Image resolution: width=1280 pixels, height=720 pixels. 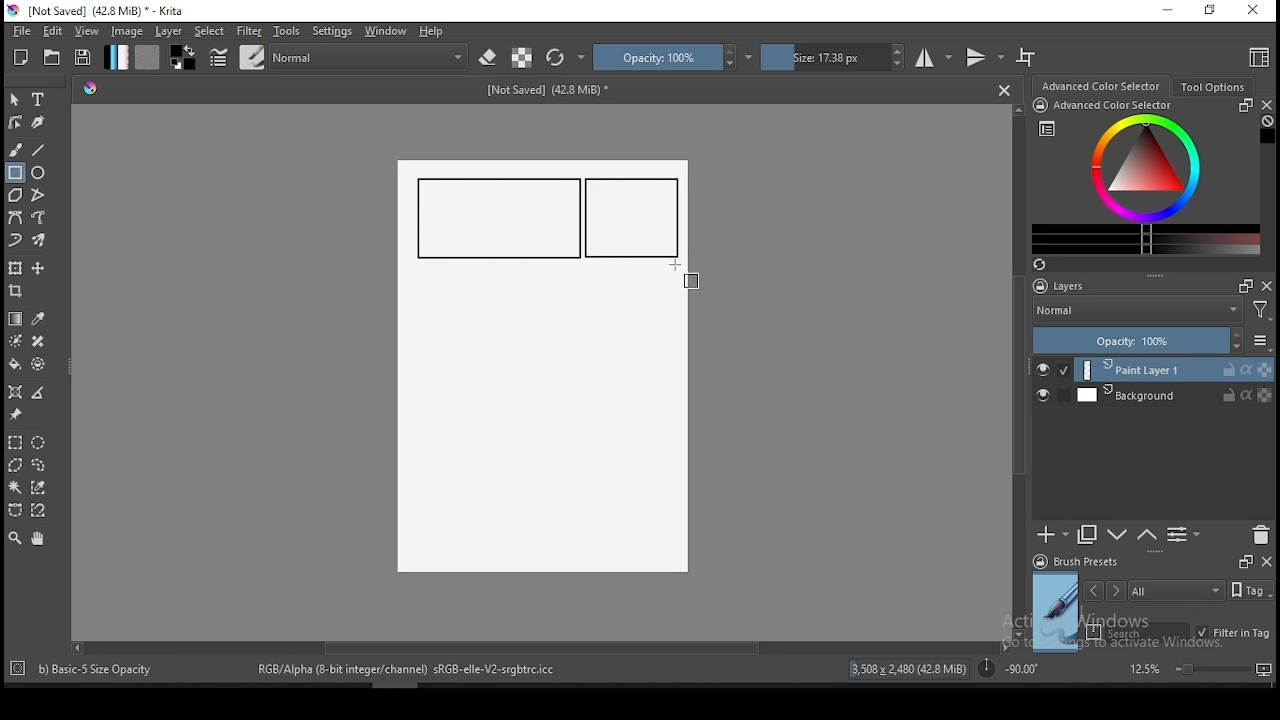 I want to click on elliptical selection tool, so click(x=38, y=443).